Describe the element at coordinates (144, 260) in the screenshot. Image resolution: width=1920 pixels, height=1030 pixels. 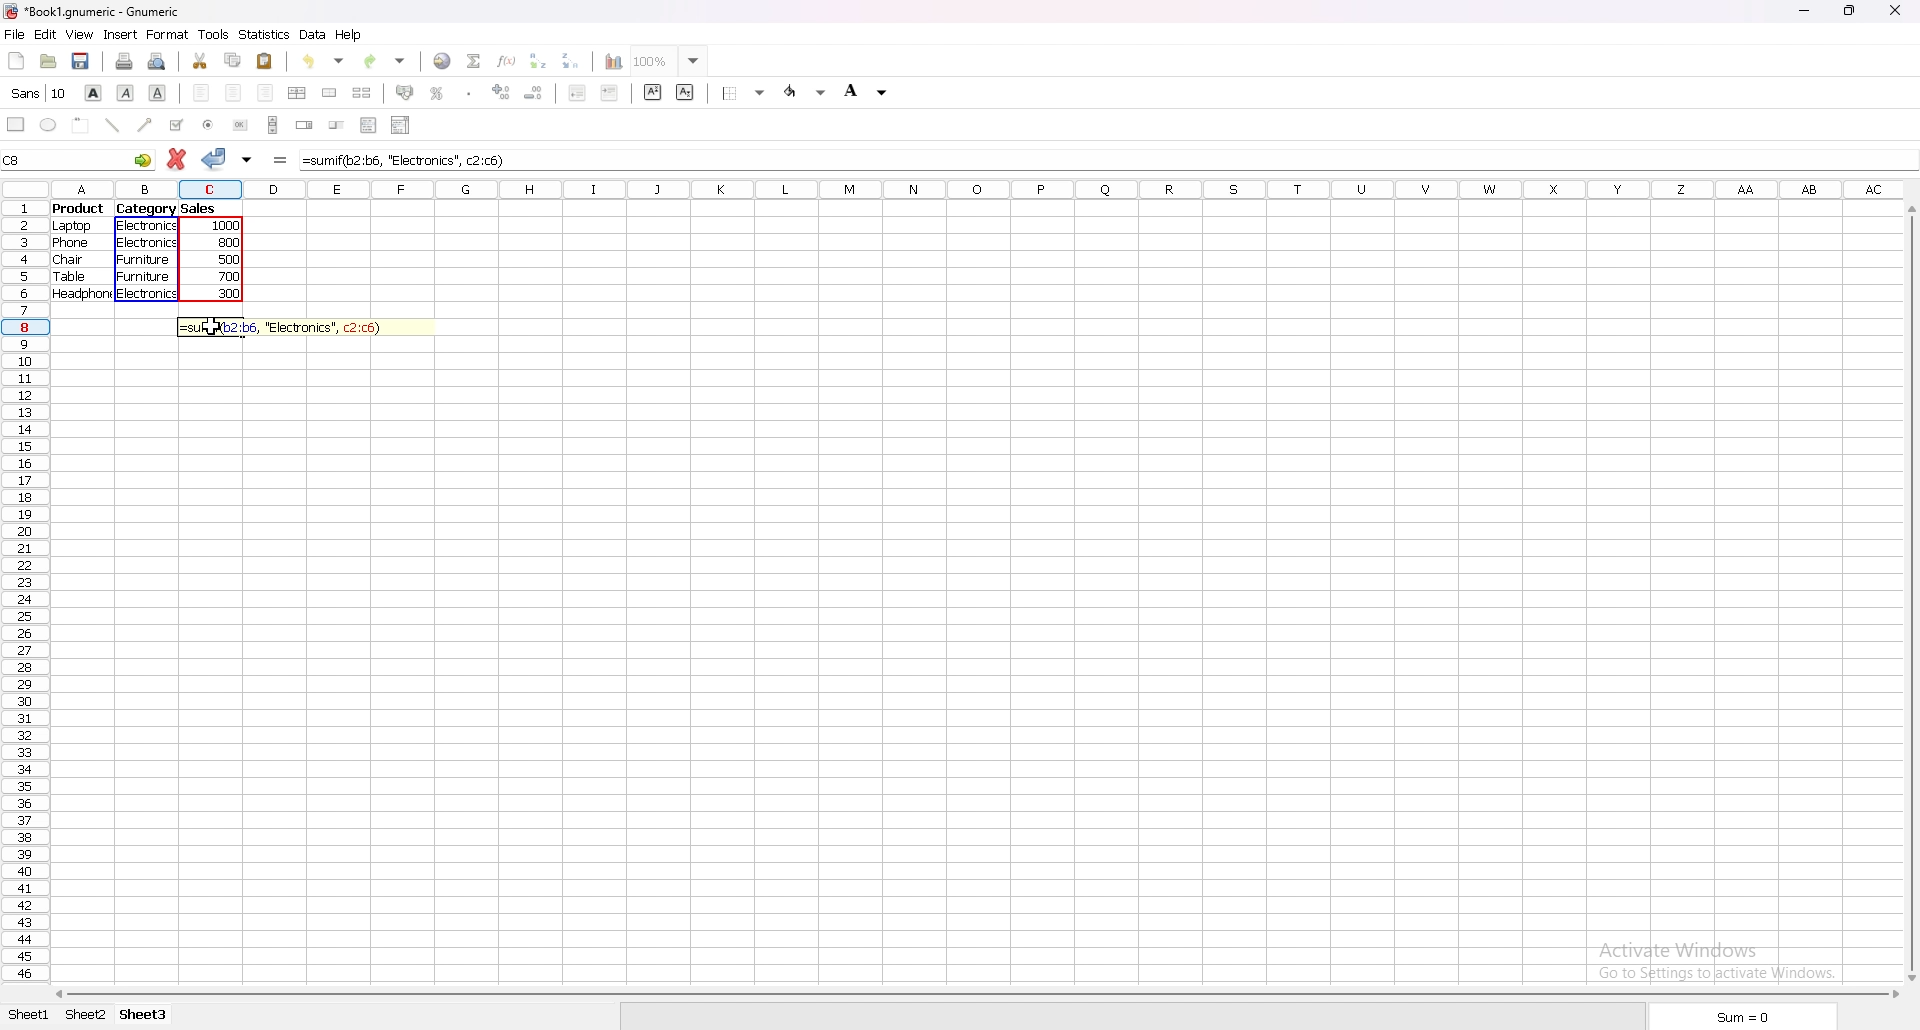
I see `furniture` at that location.